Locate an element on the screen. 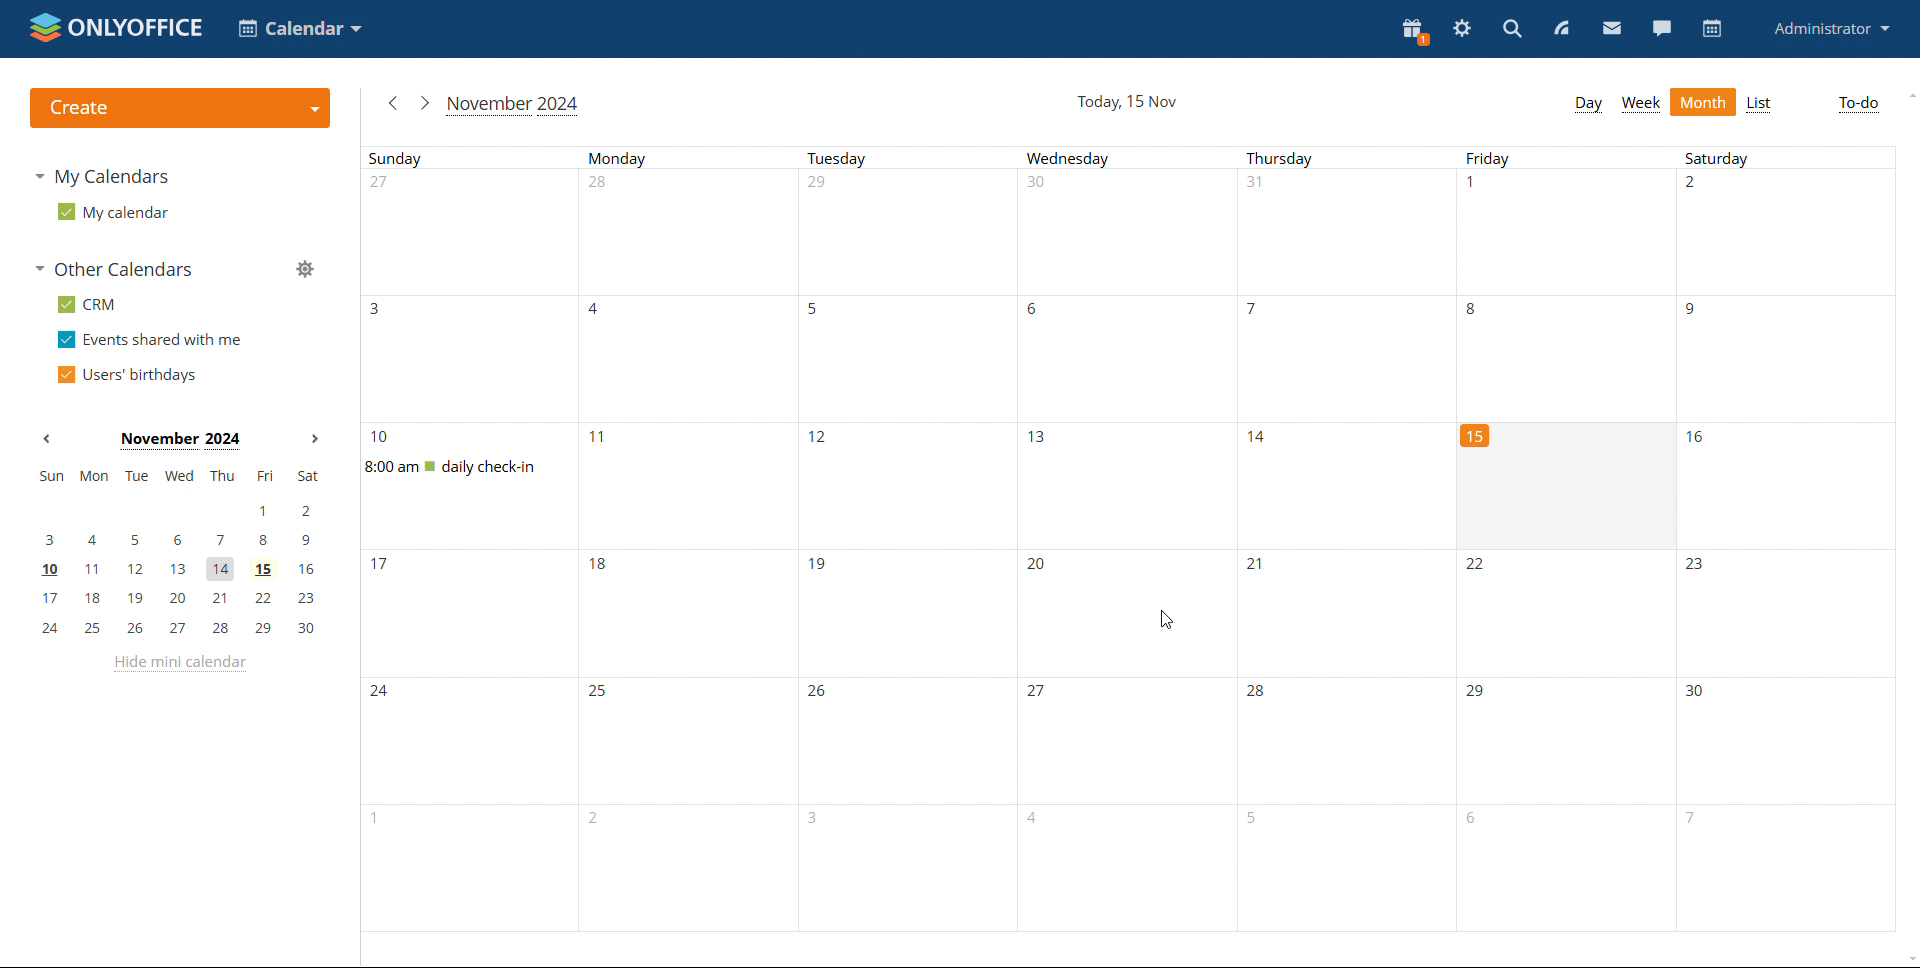 The height and width of the screenshot is (968, 1920). sun, mon, tue, wed, thu, fri, sat is located at coordinates (179, 478).